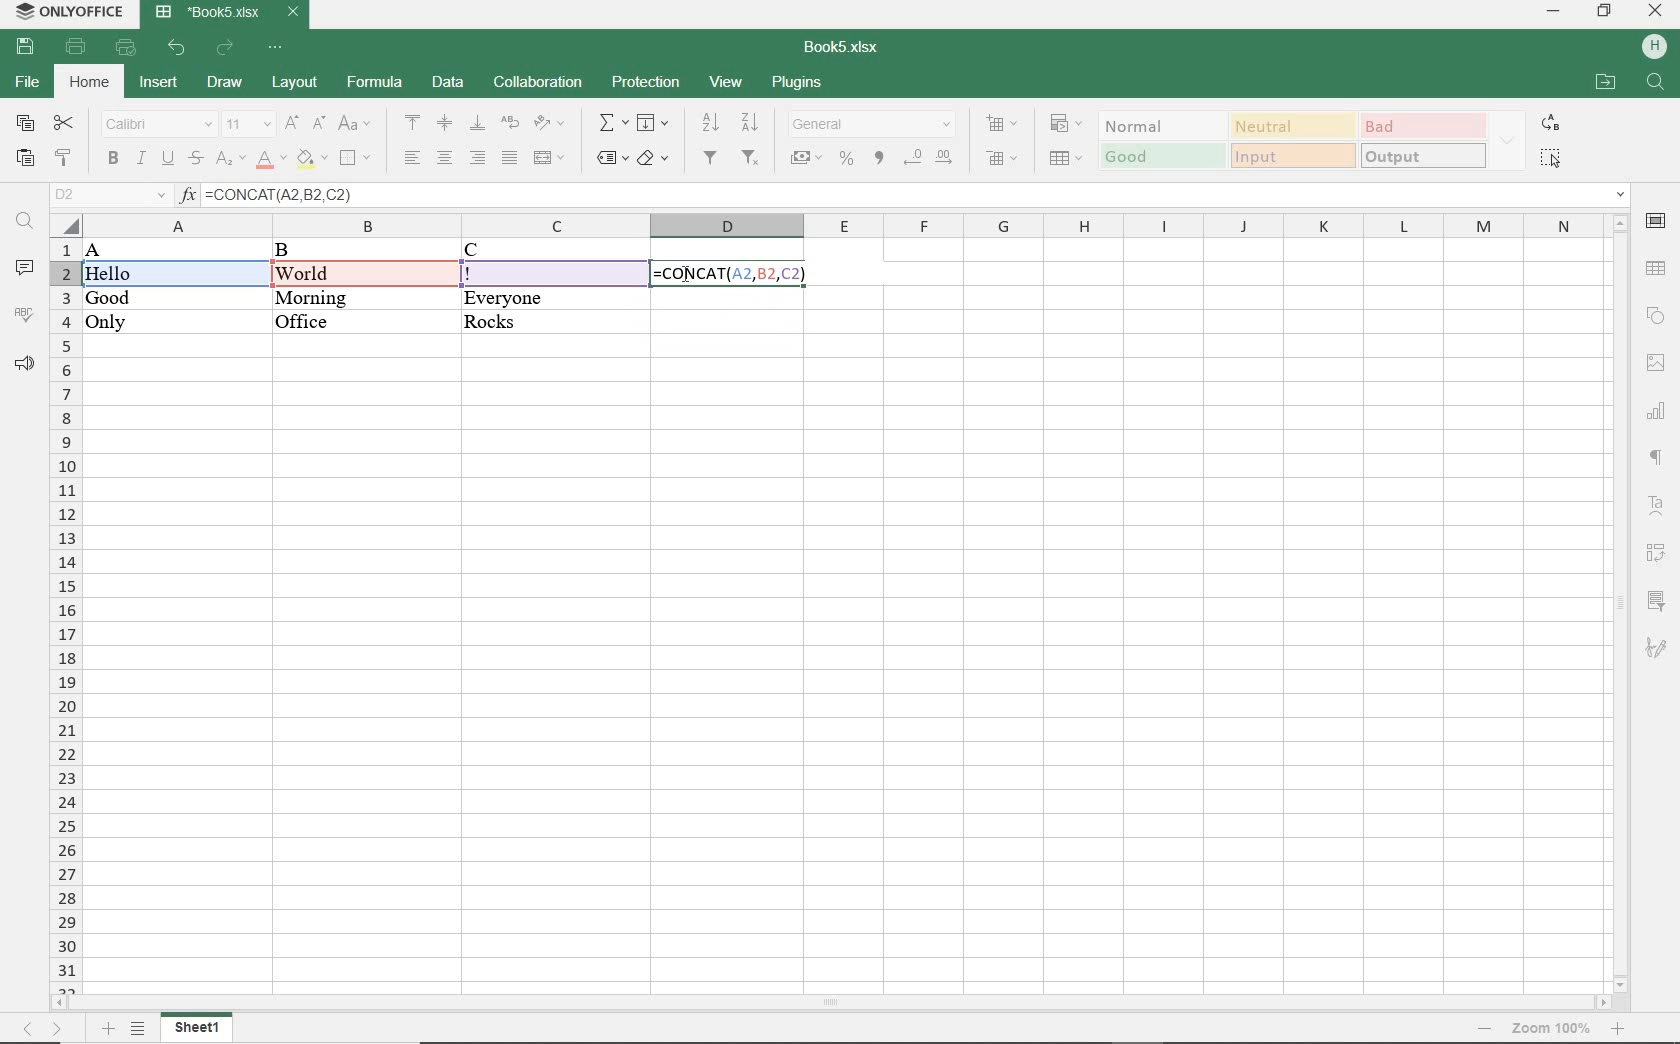 The width and height of the screenshot is (1680, 1044). What do you see at coordinates (129, 48) in the screenshot?
I see `QUICK PRINT` at bounding box center [129, 48].